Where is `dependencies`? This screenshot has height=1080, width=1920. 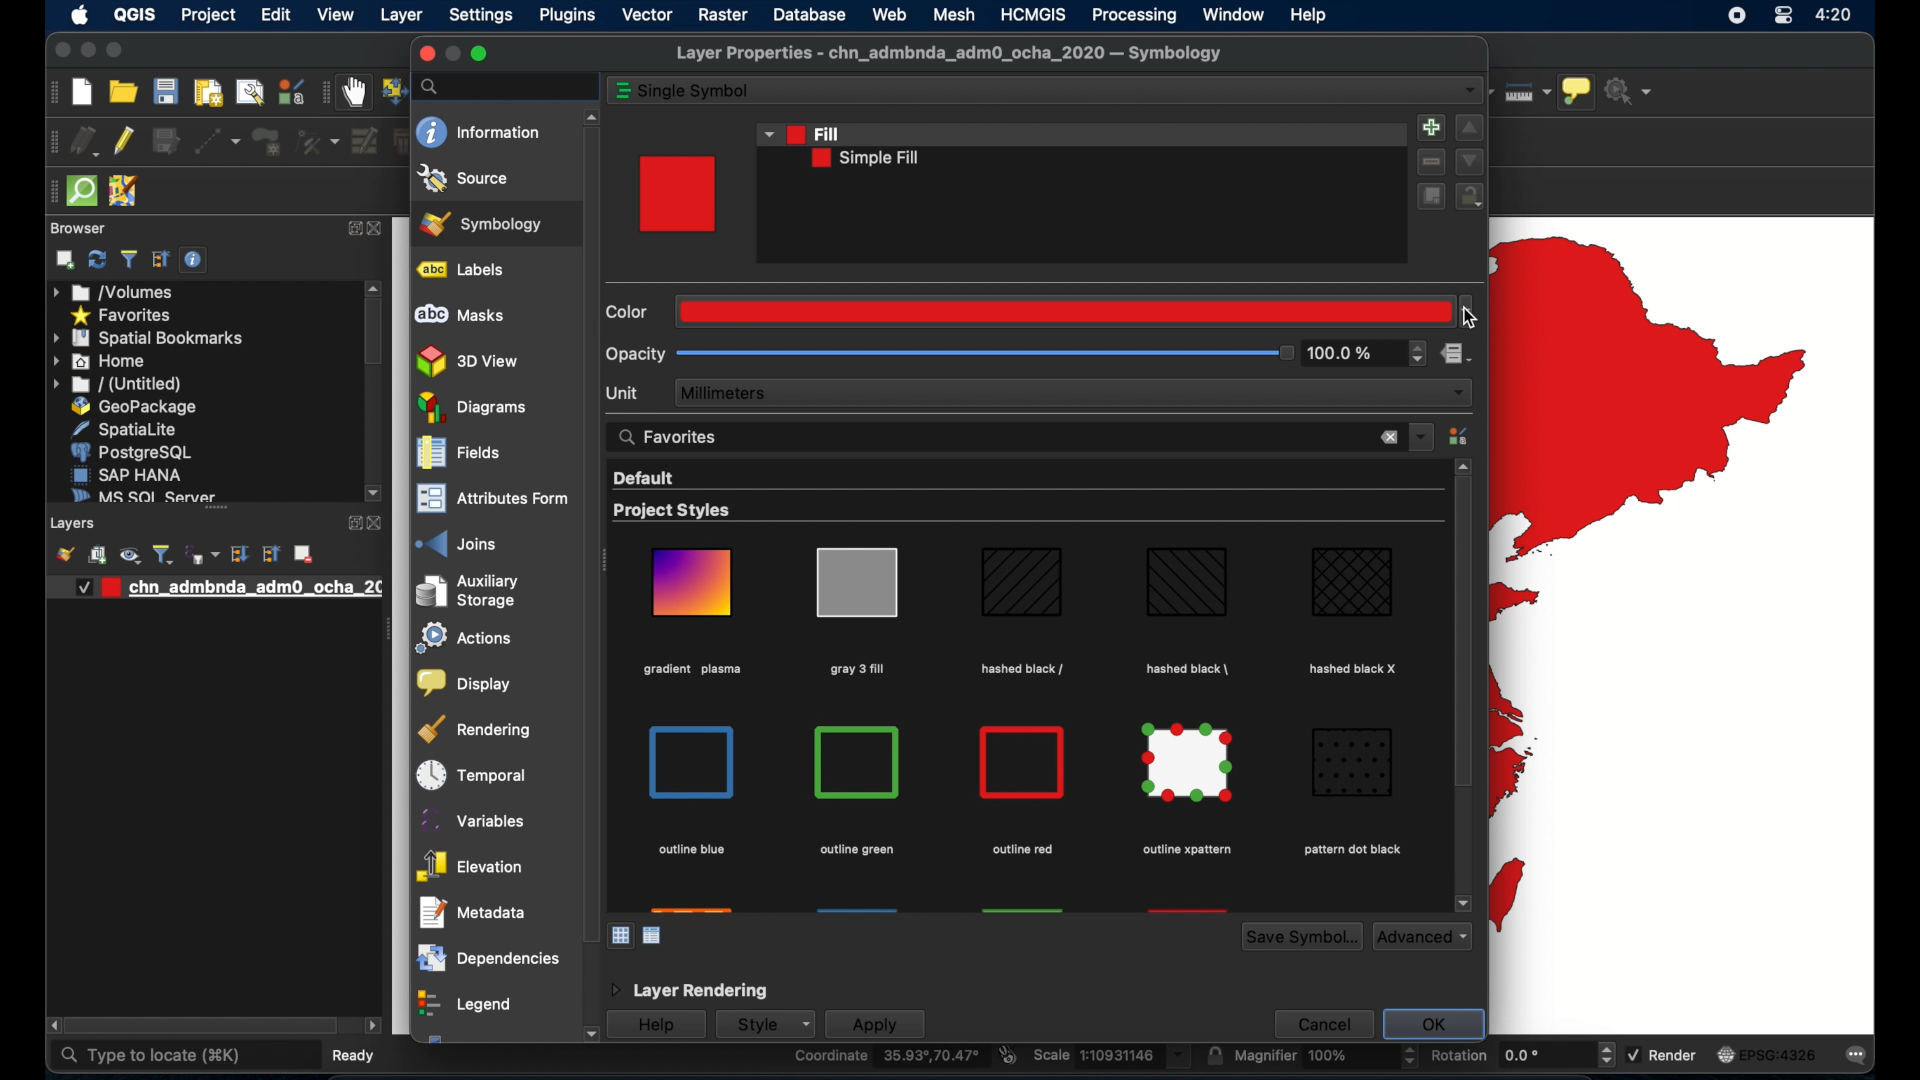 dependencies is located at coordinates (486, 958).